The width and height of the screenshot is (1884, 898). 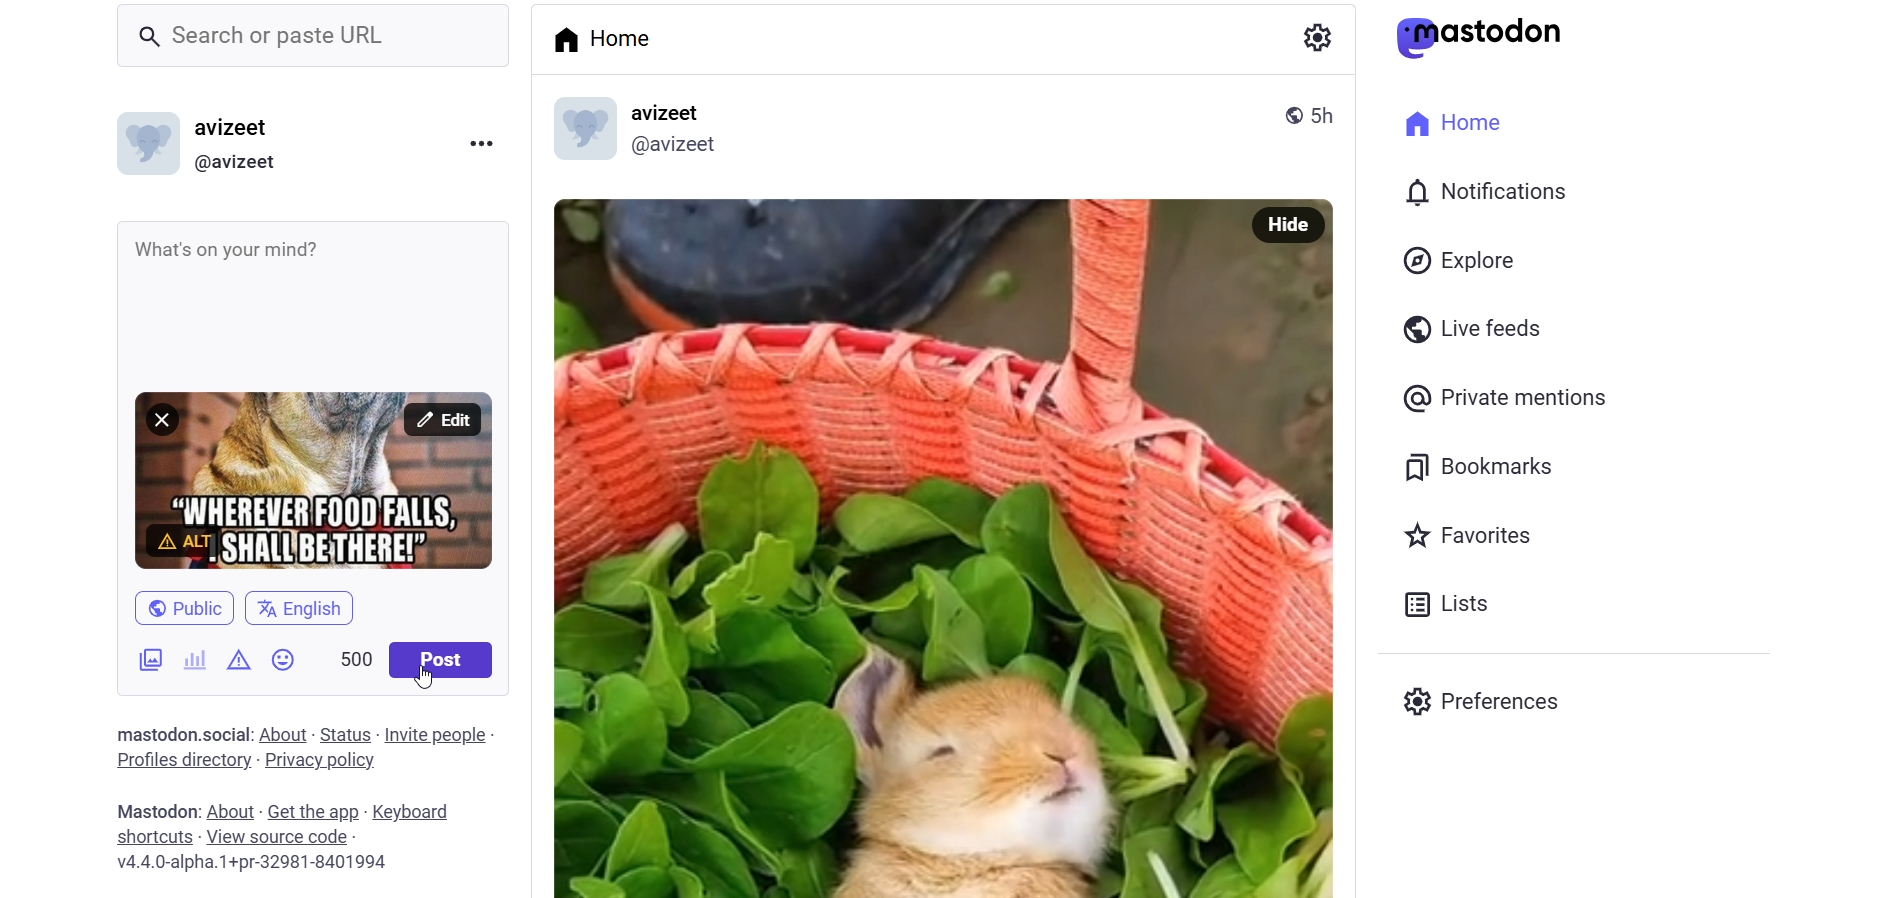 What do you see at coordinates (1326, 114) in the screenshot?
I see `last modified` at bounding box center [1326, 114].